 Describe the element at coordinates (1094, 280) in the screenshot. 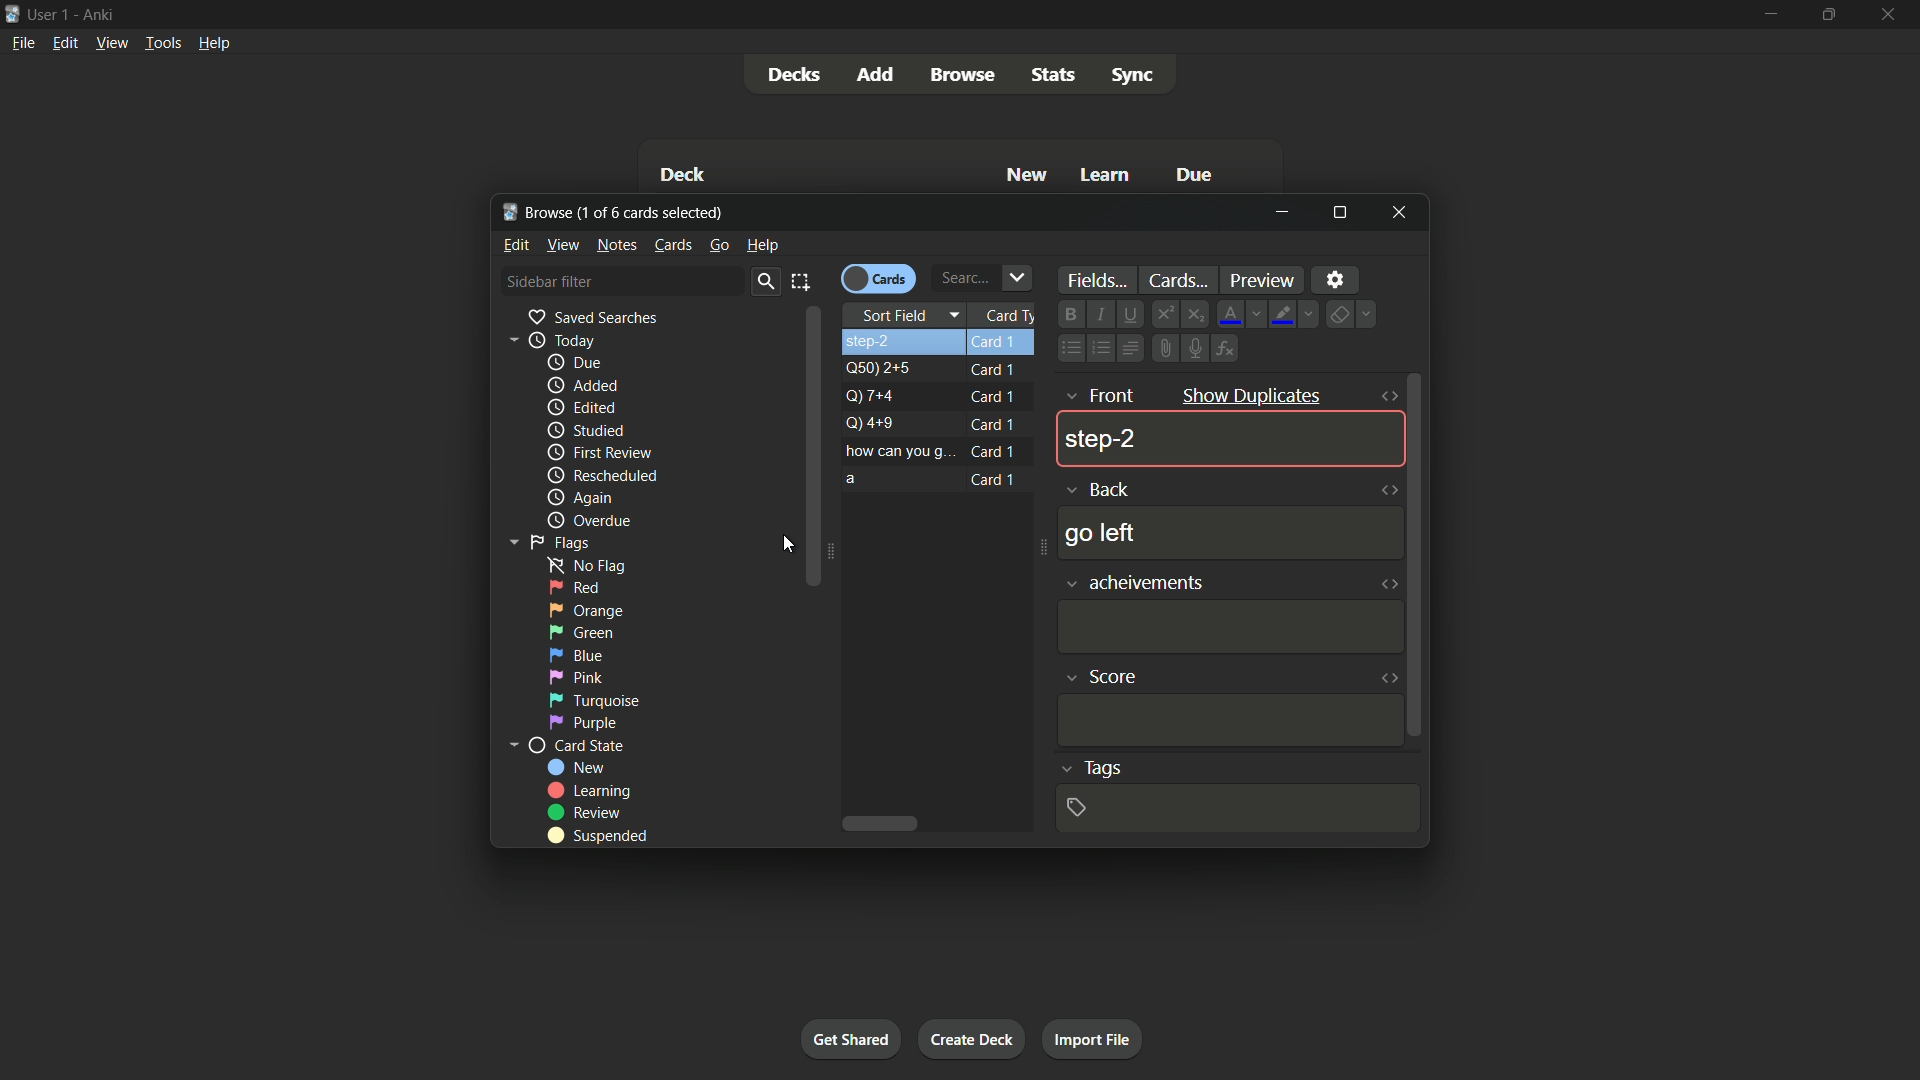

I see `Fields` at that location.